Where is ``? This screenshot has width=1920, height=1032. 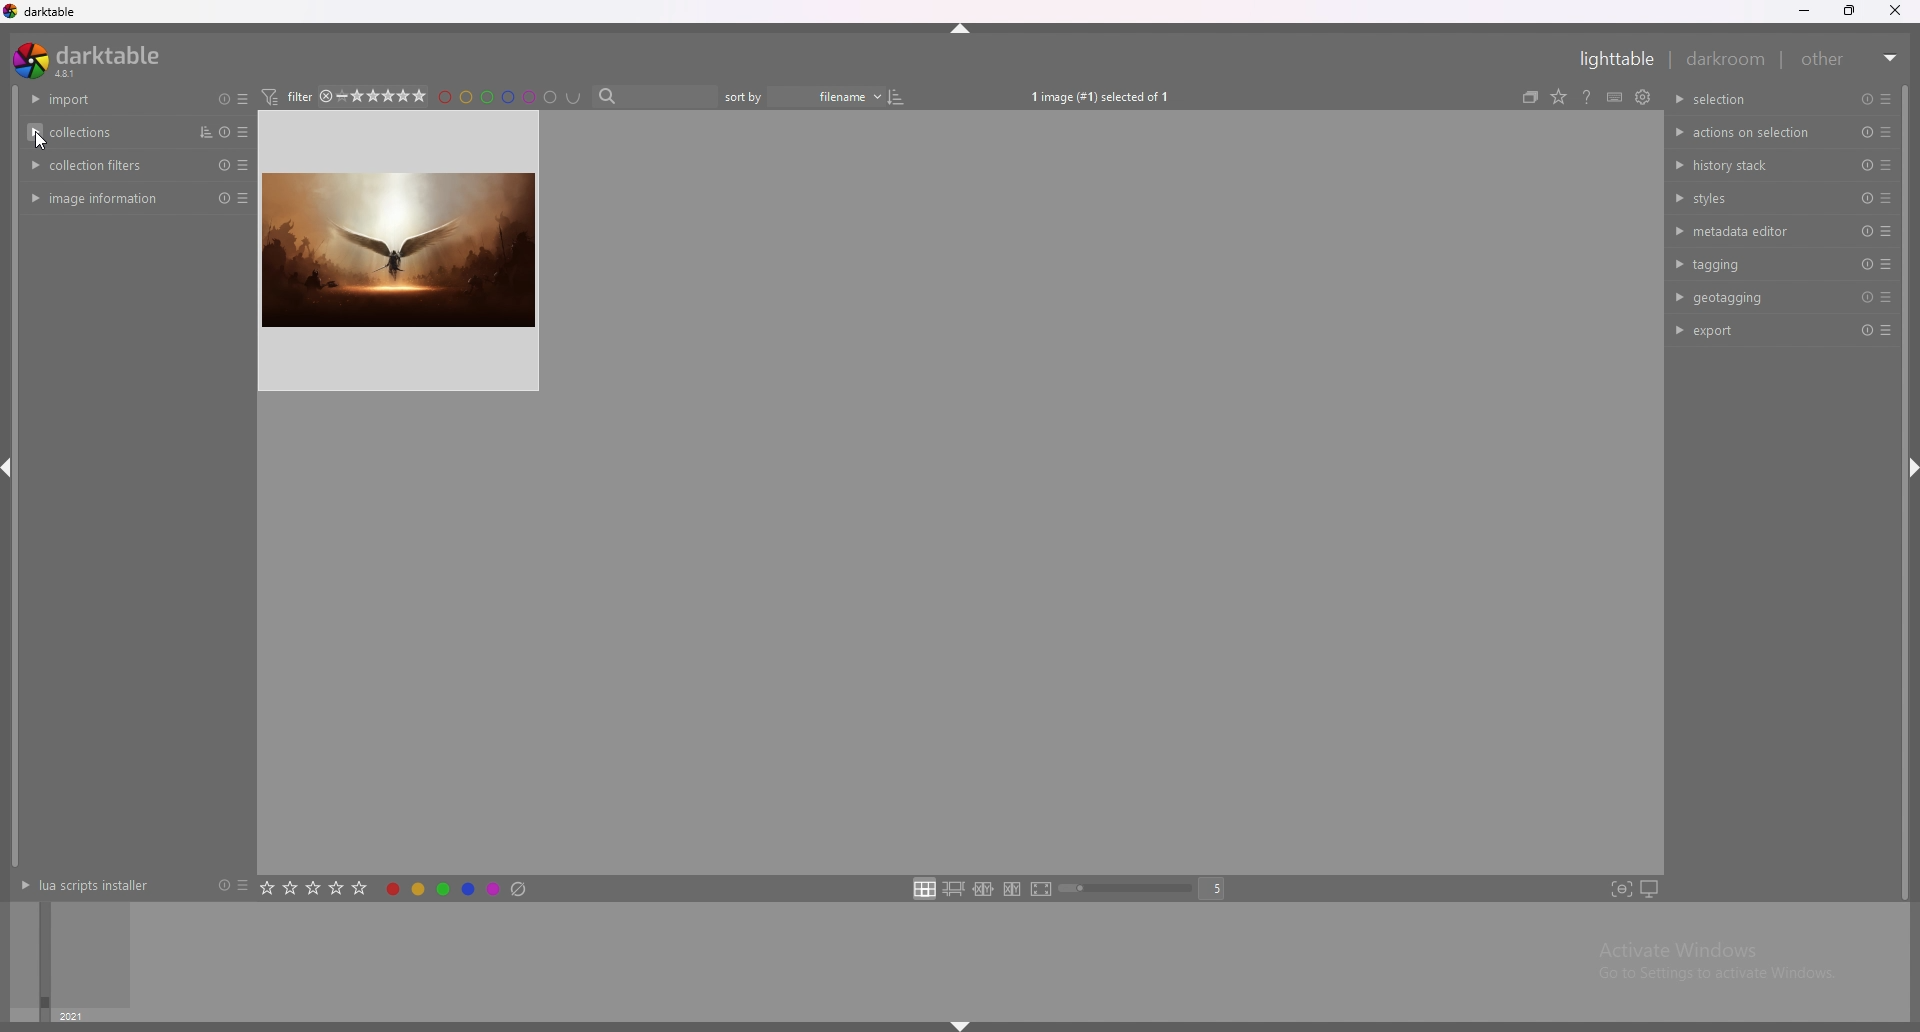
 is located at coordinates (1888, 265).